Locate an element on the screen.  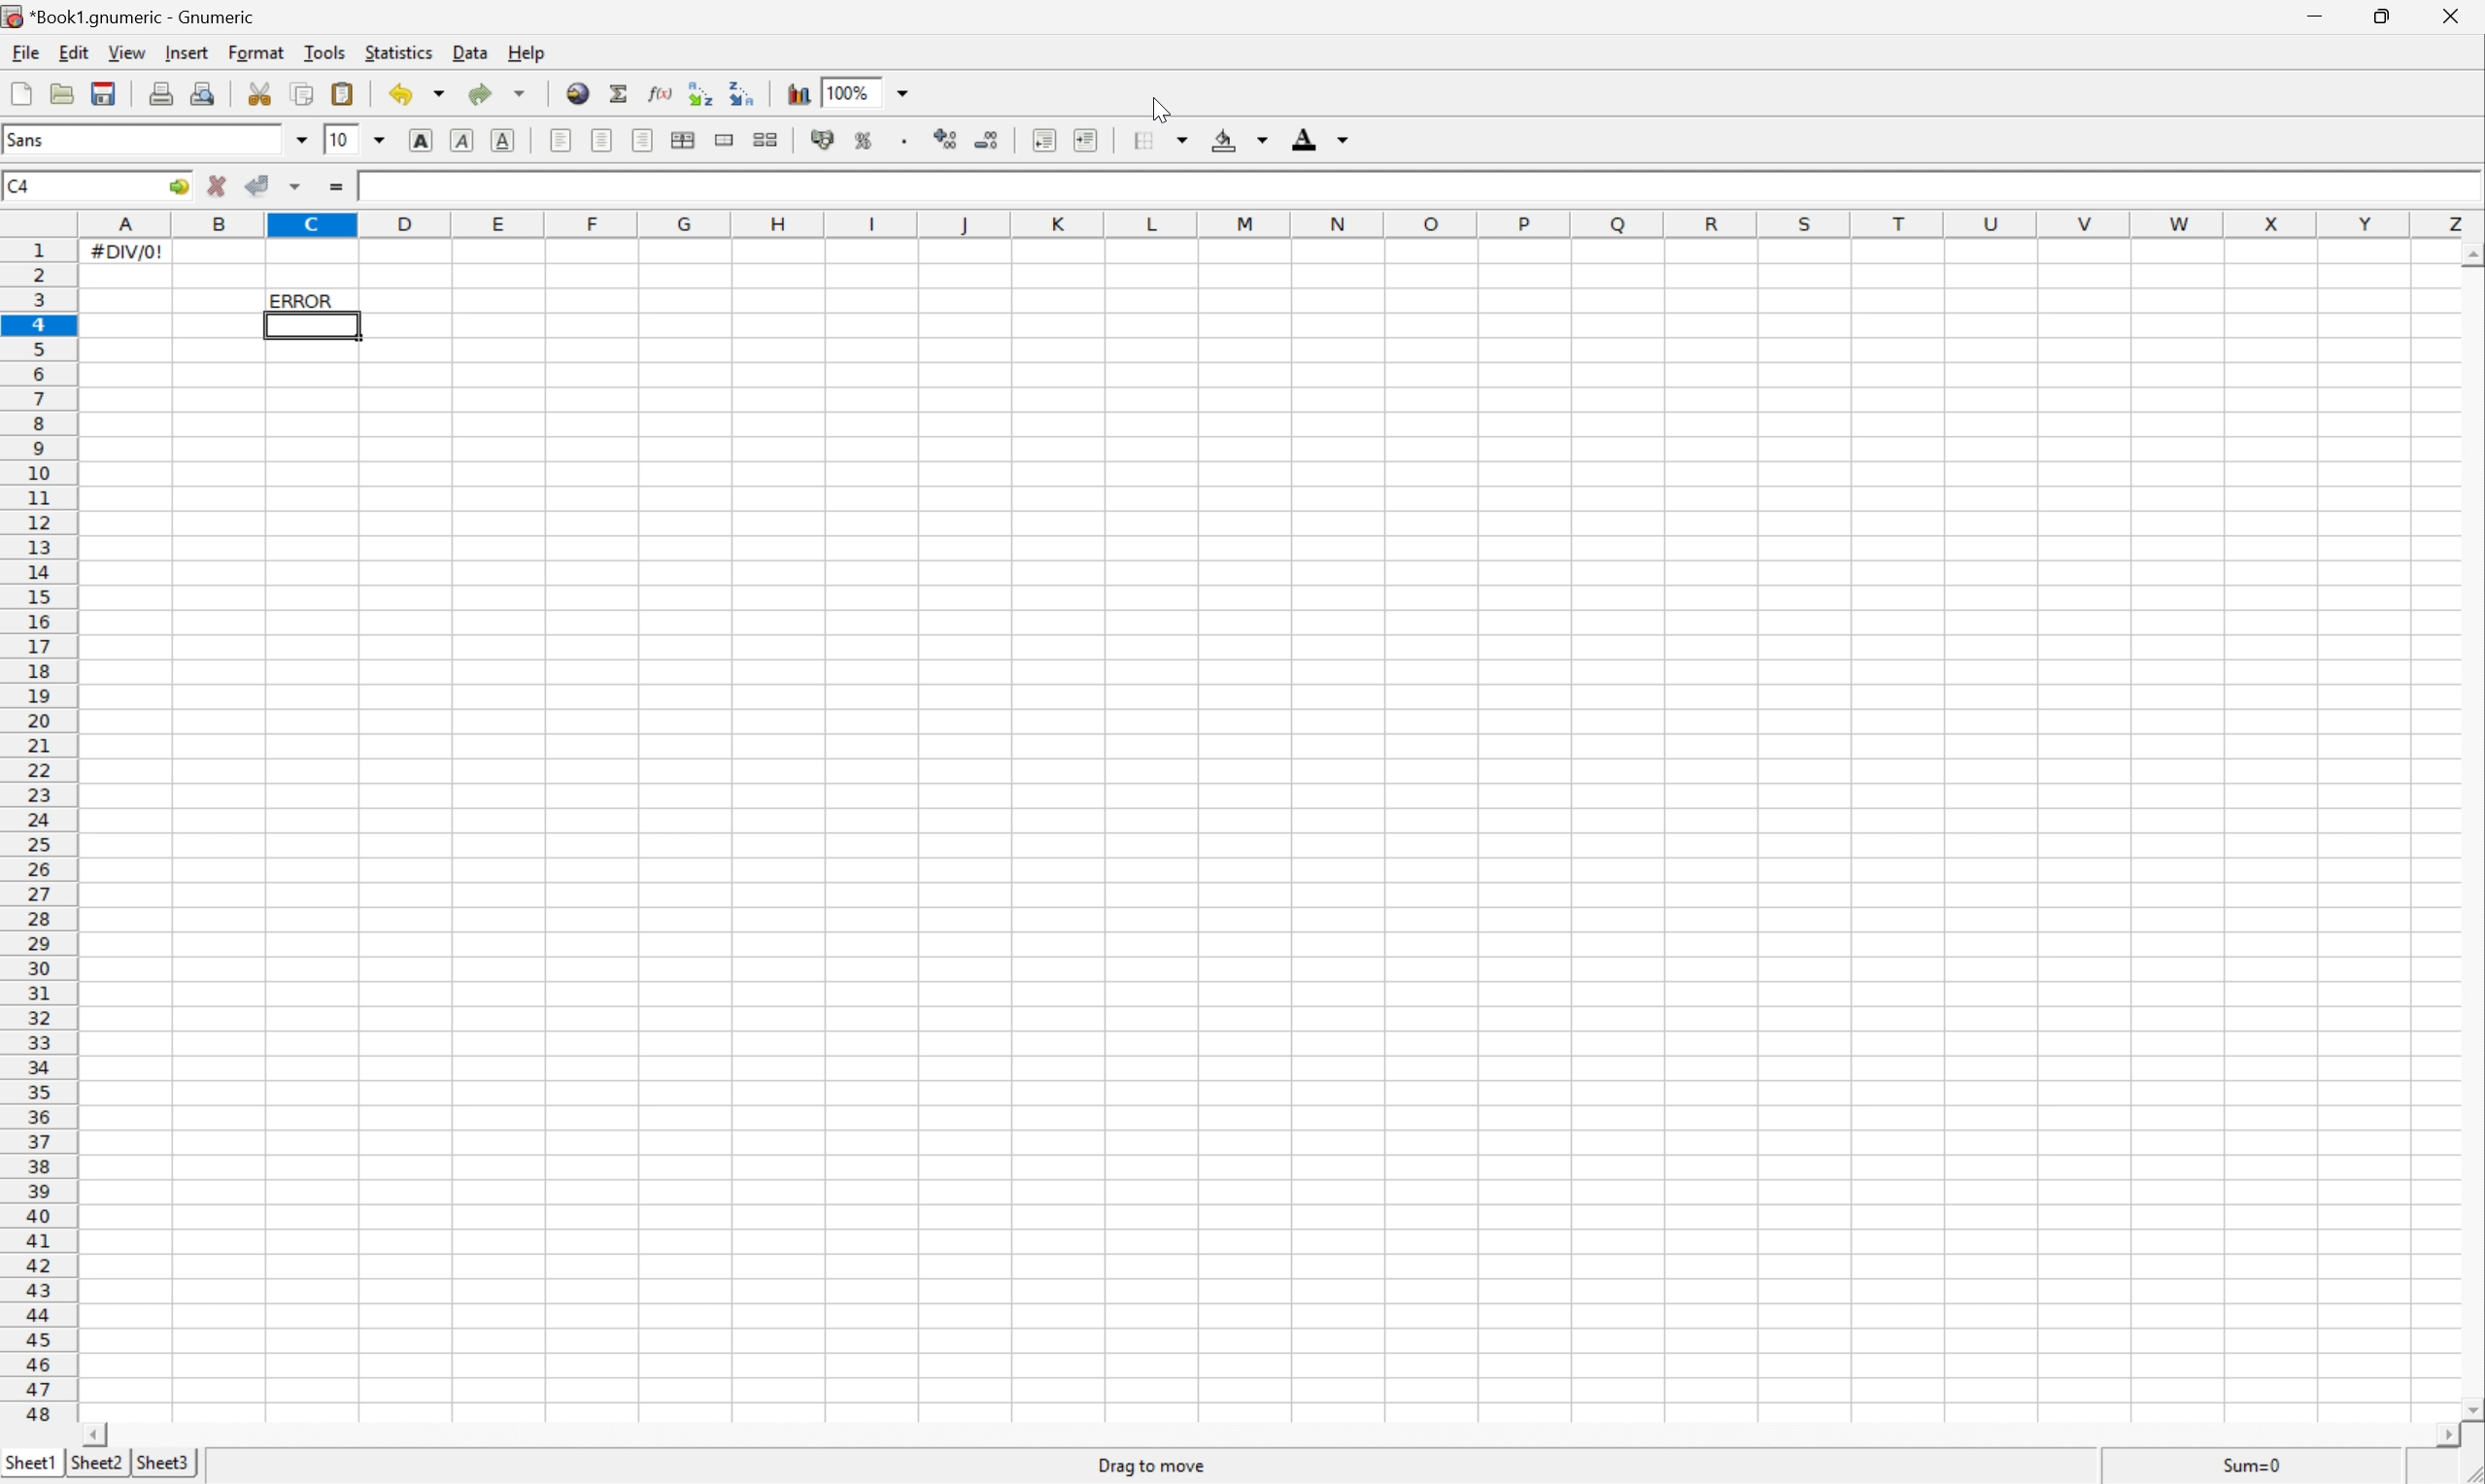
Borders is located at coordinates (1145, 140).